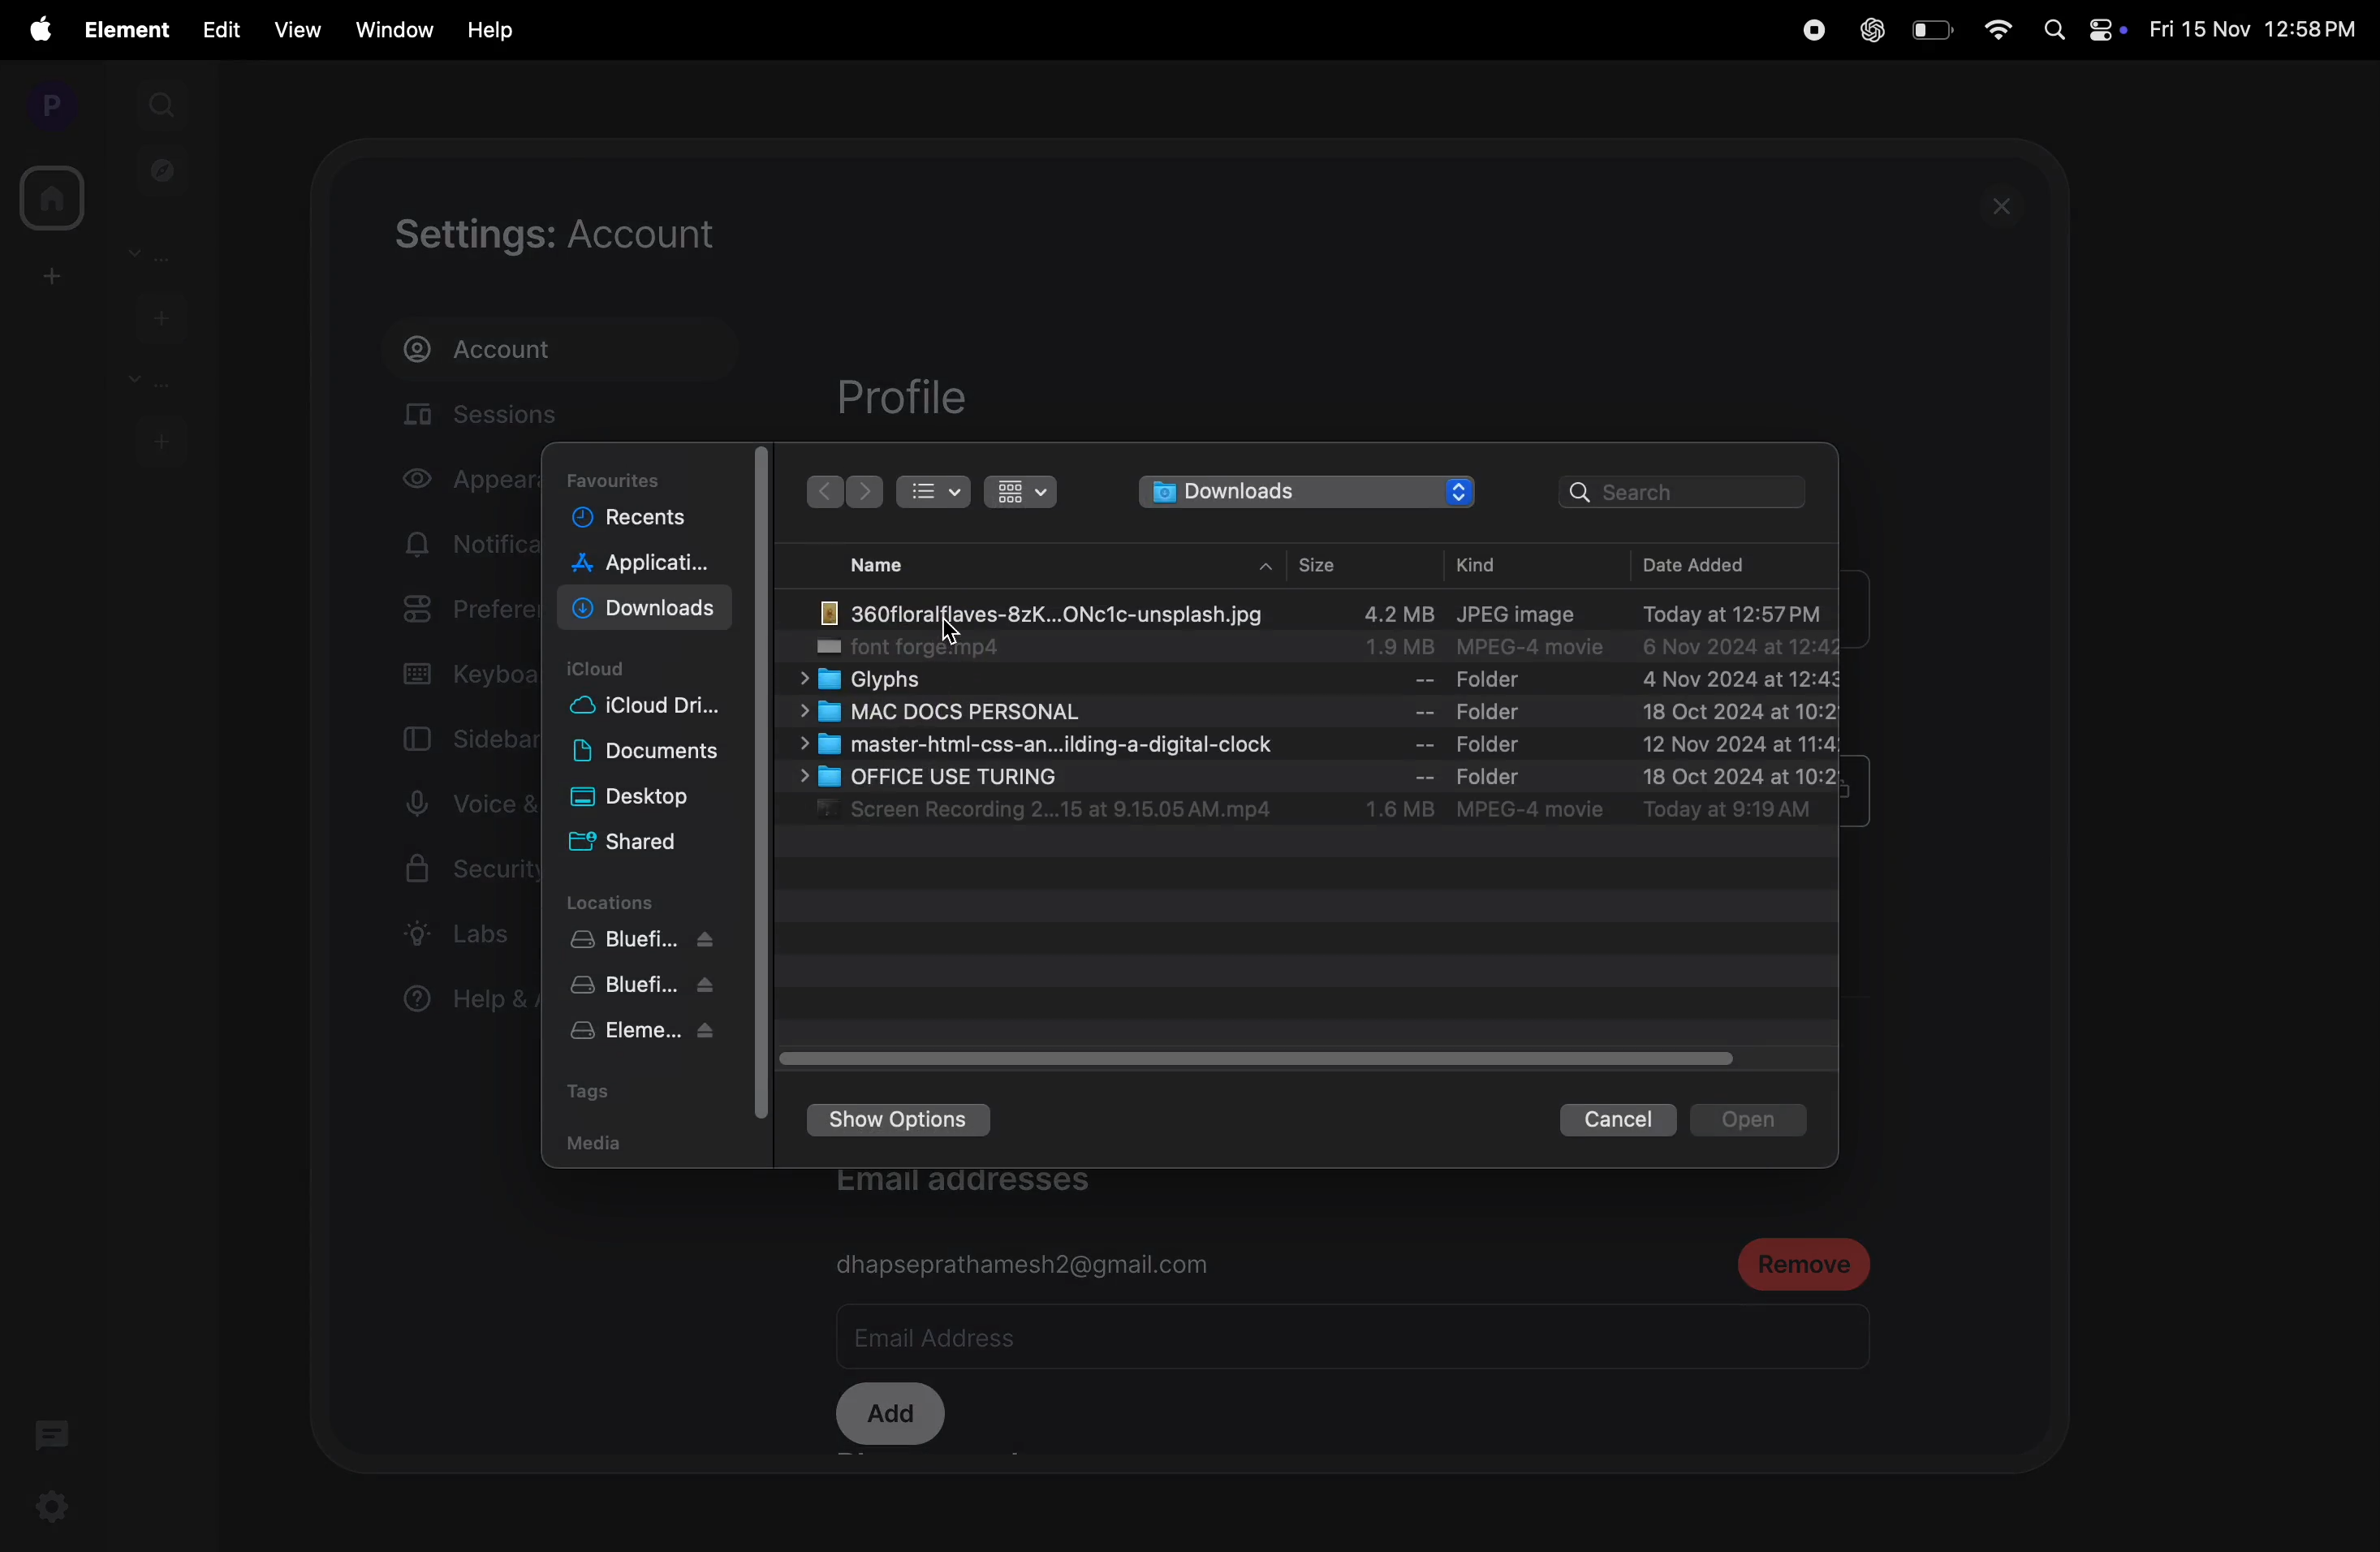  I want to click on elemet apk, so click(649, 1034).